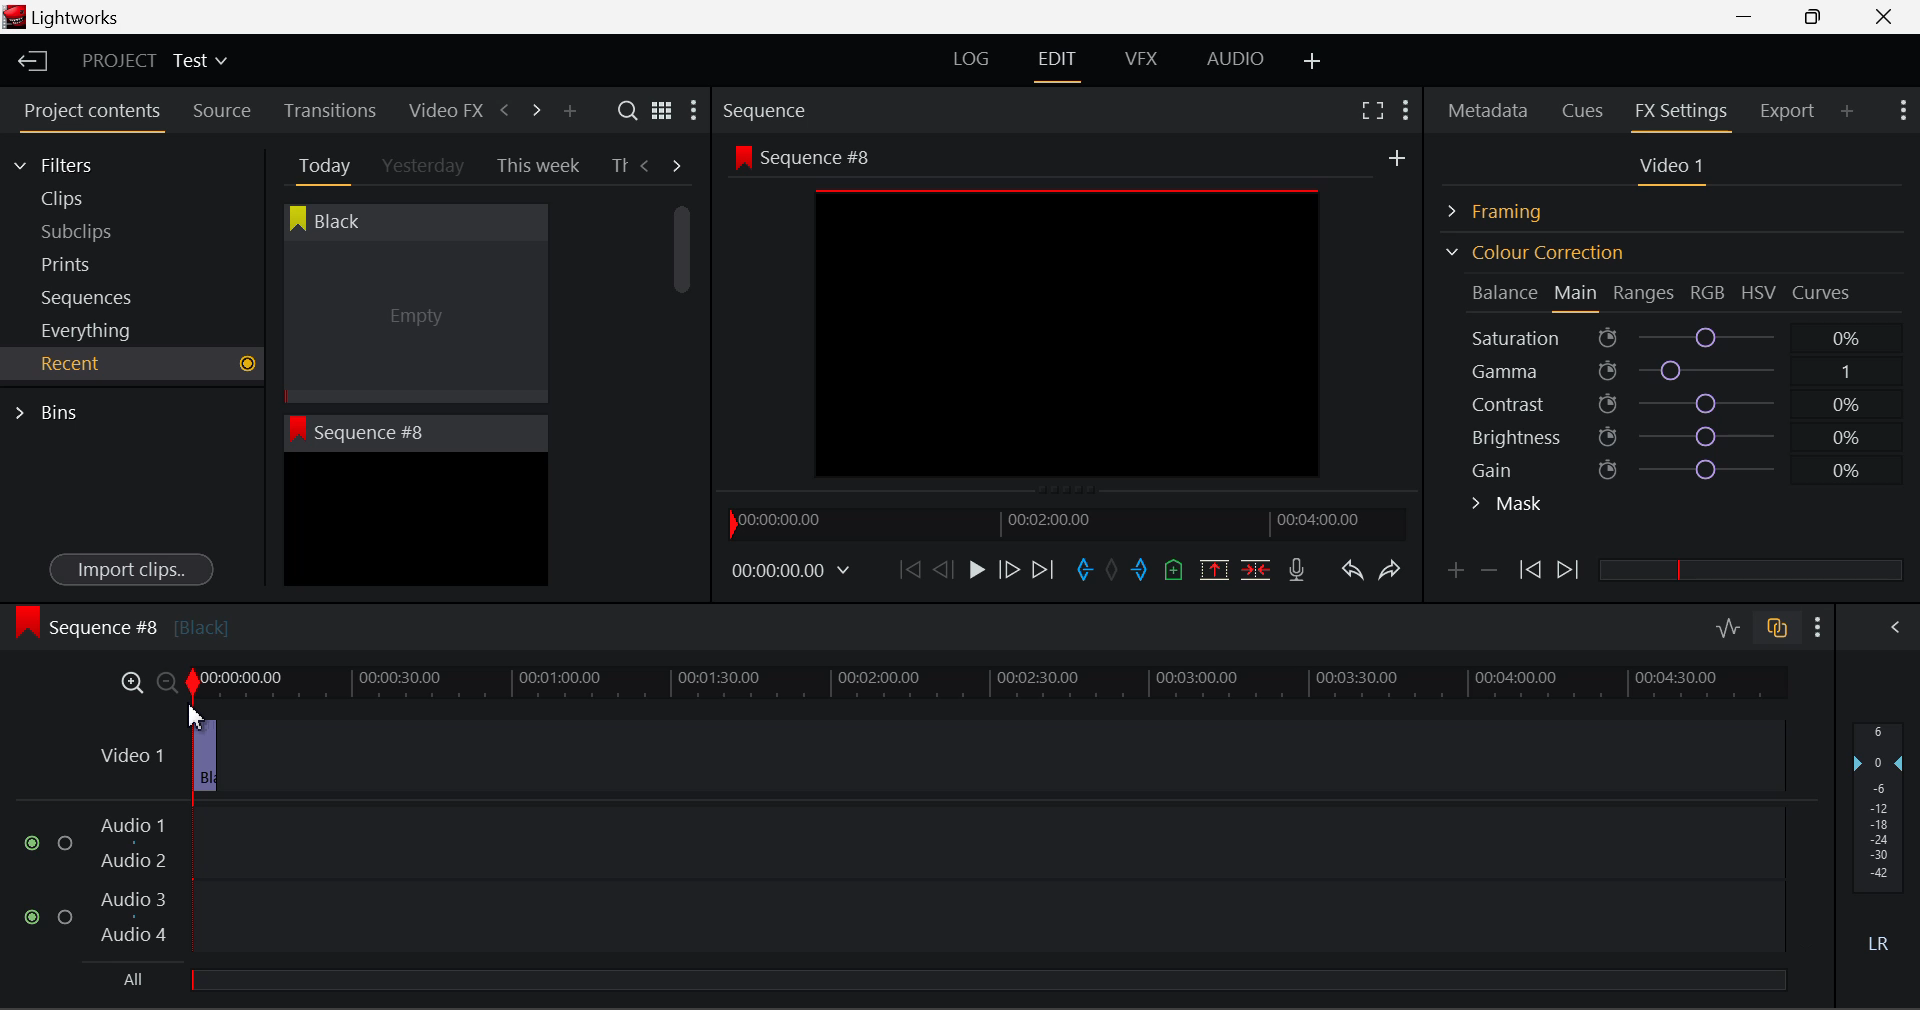 This screenshot has width=1920, height=1010. What do you see at coordinates (155, 62) in the screenshot?
I see `Project Title` at bounding box center [155, 62].